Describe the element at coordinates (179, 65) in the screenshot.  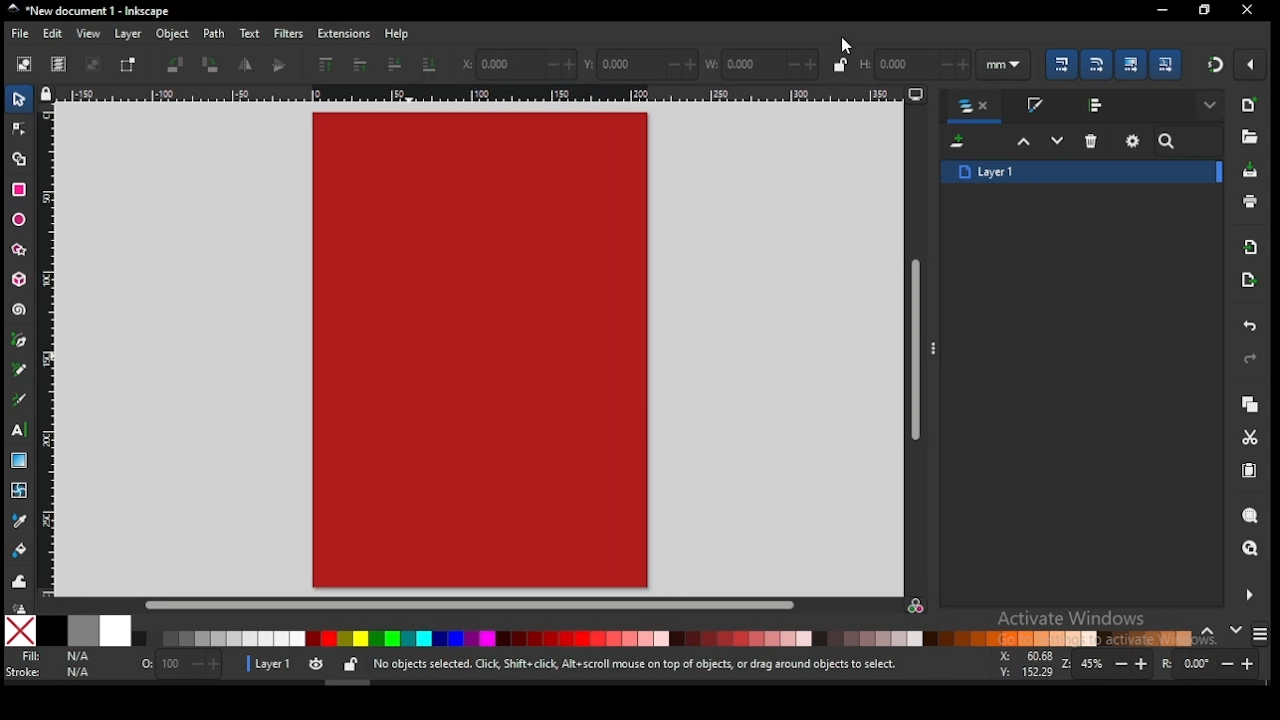
I see `object rotate 90 CCW` at that location.